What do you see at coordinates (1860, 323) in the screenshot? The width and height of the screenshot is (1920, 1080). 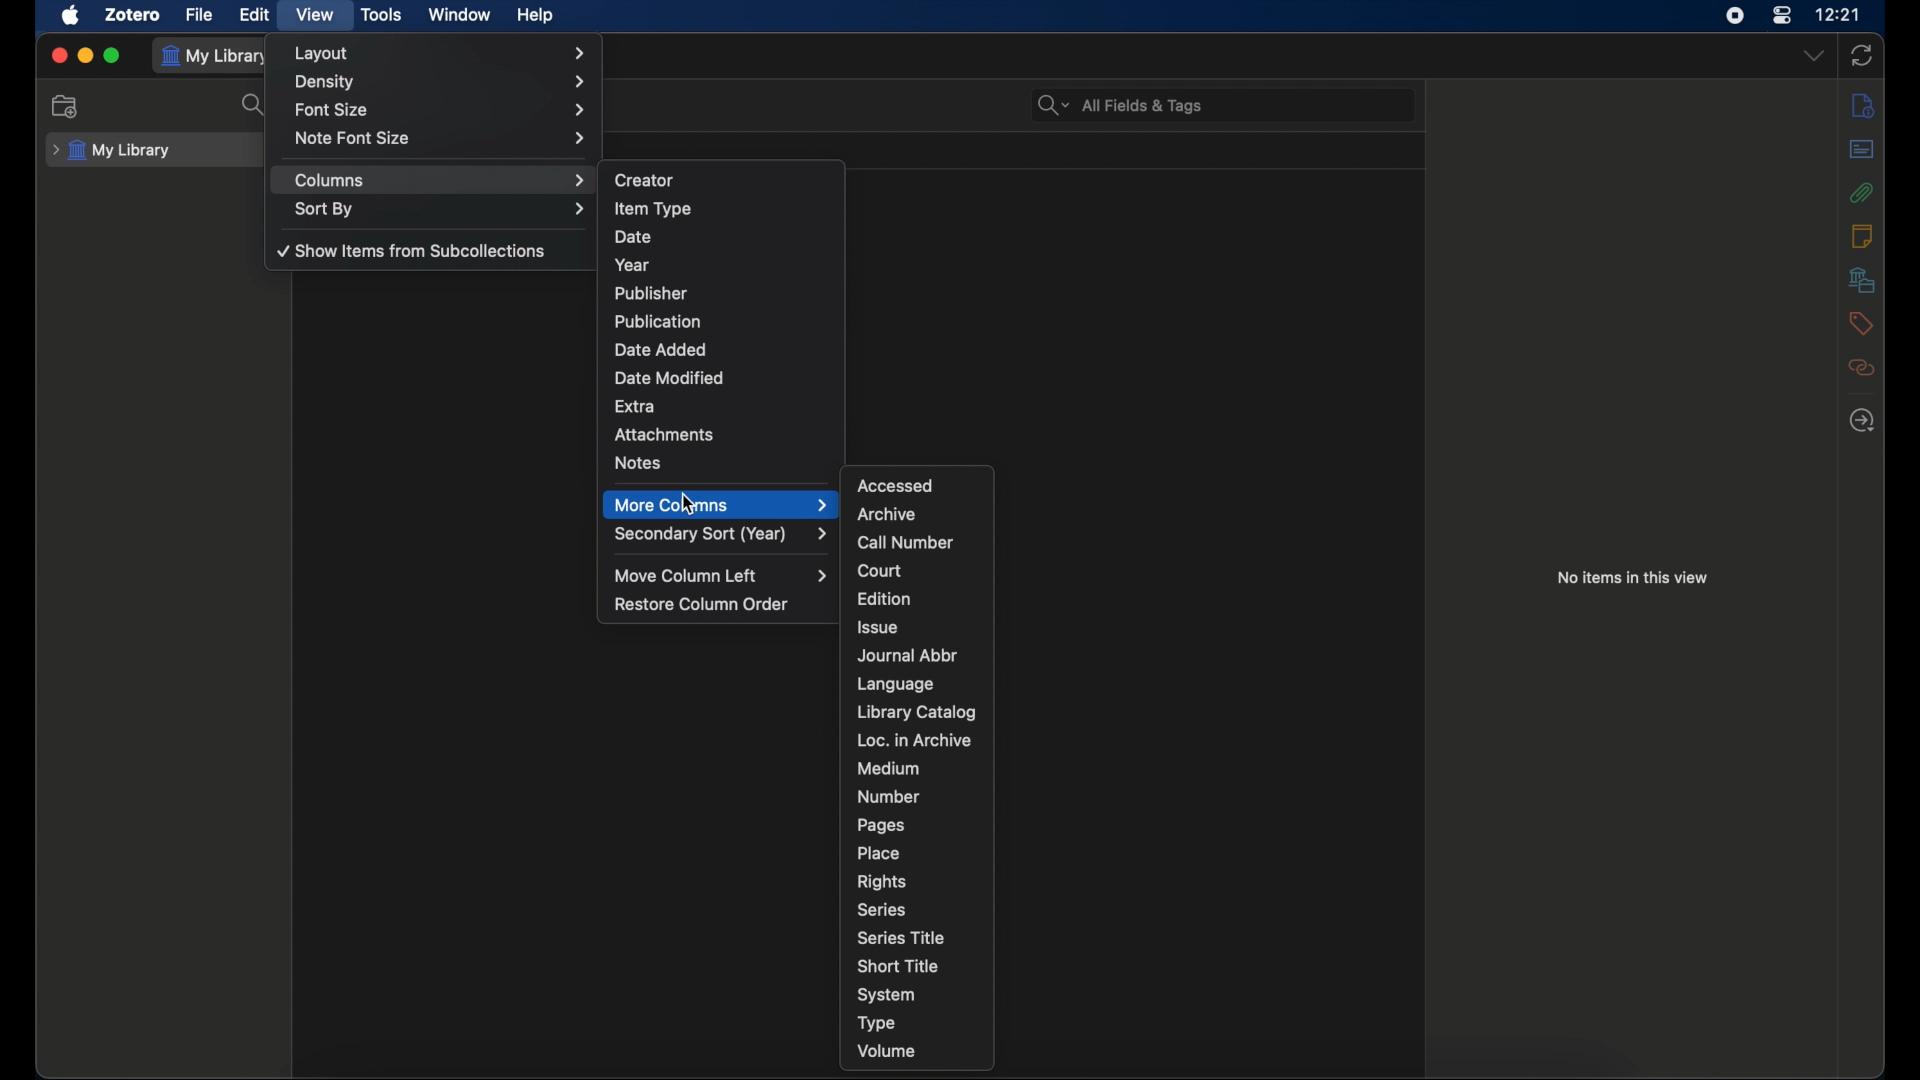 I see `tags` at bounding box center [1860, 323].